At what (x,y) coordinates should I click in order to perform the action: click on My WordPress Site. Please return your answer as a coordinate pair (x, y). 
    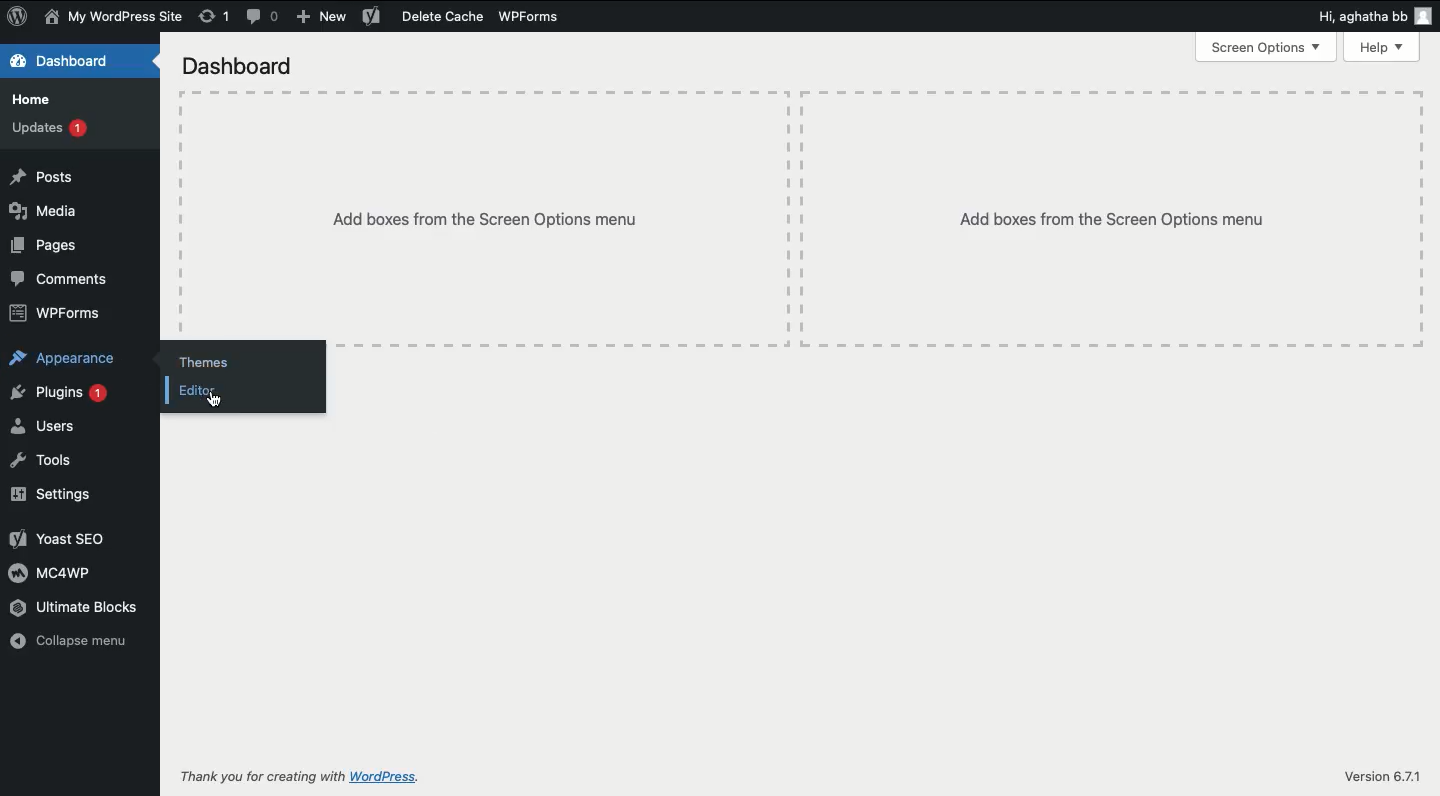
    Looking at the image, I should click on (114, 18).